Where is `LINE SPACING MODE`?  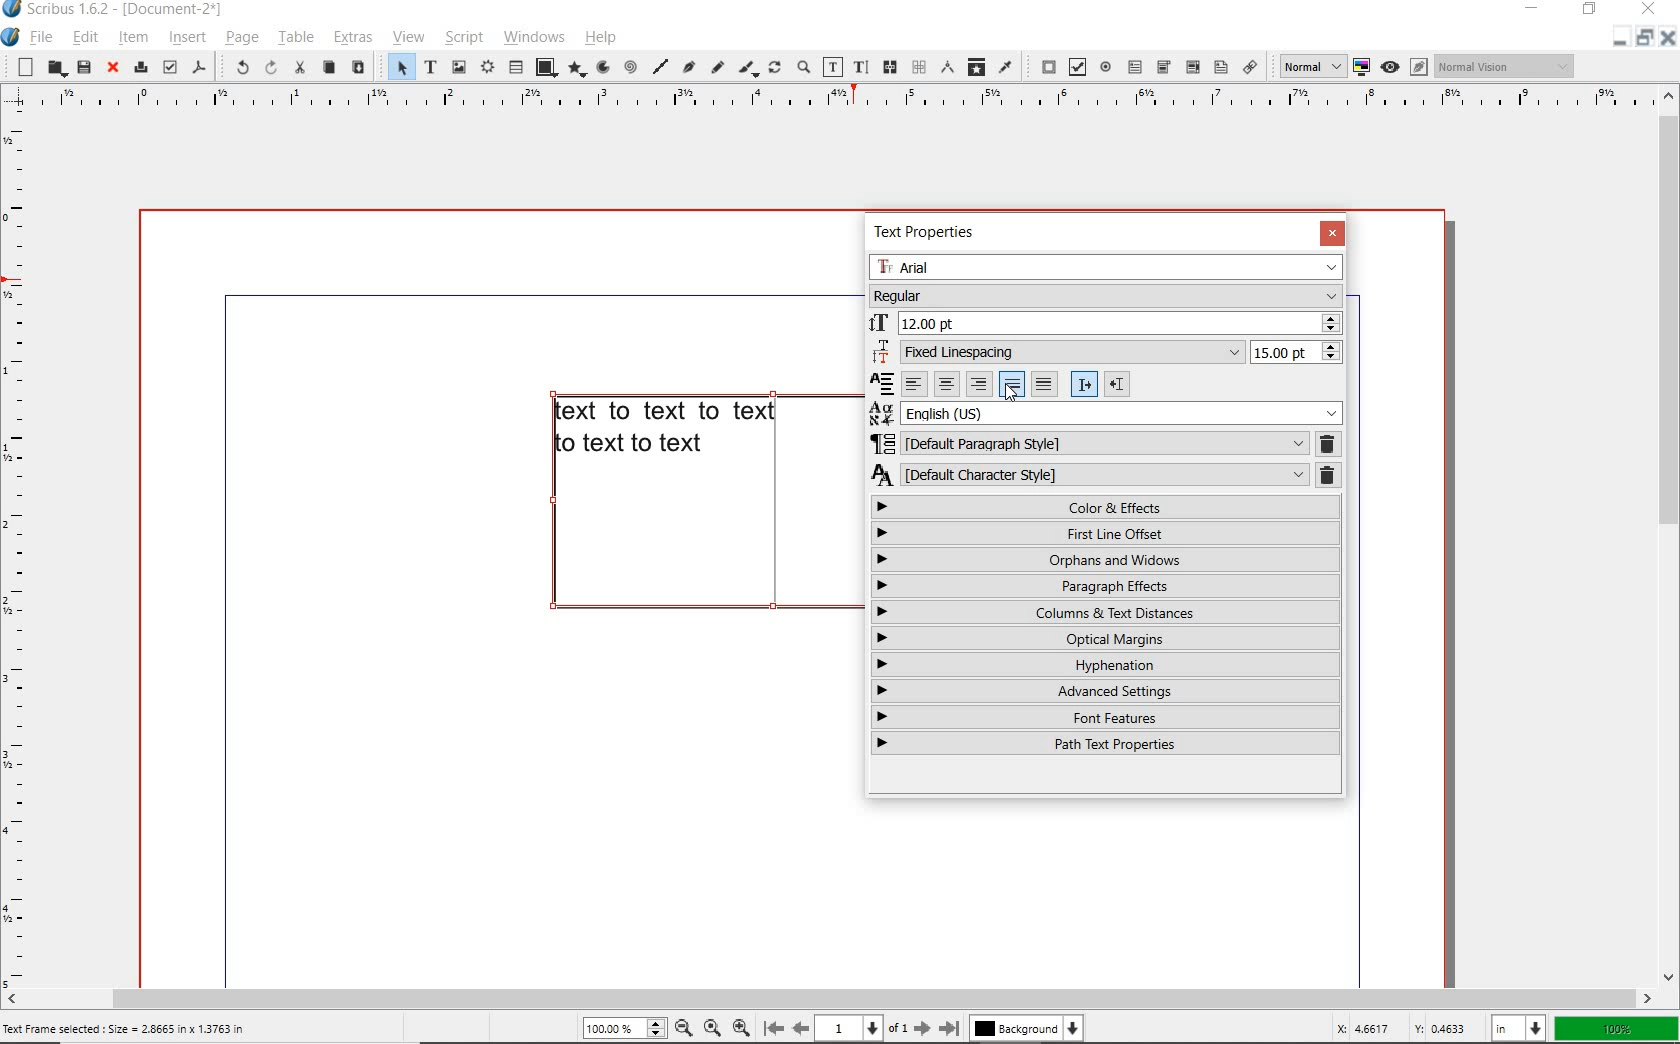
LINE SPACING MODE is located at coordinates (1058, 352).